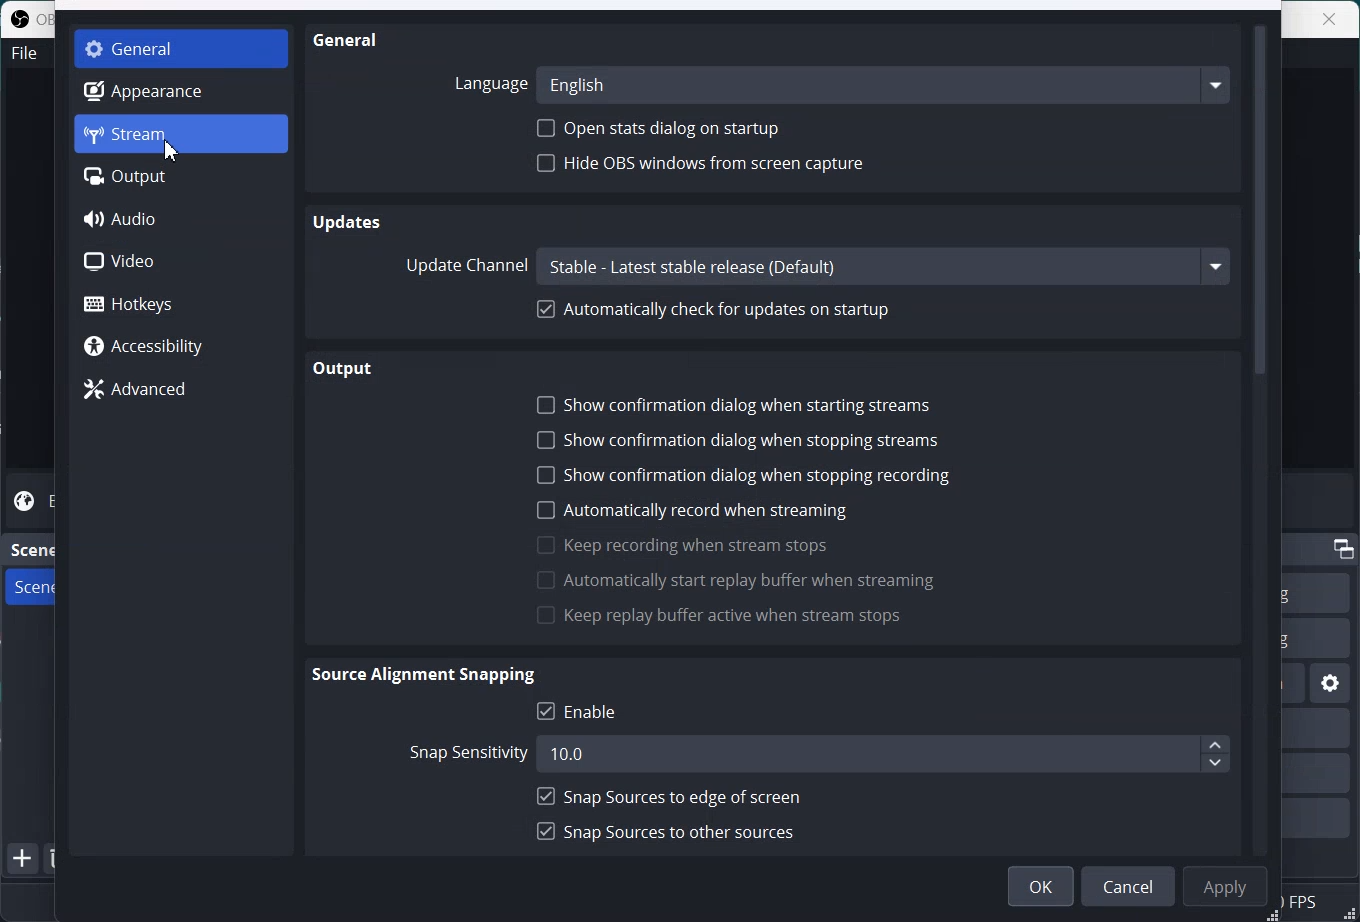 The height and width of the screenshot is (922, 1360). What do you see at coordinates (737, 440) in the screenshot?
I see `Show confirmation dialog when stopping streams` at bounding box center [737, 440].